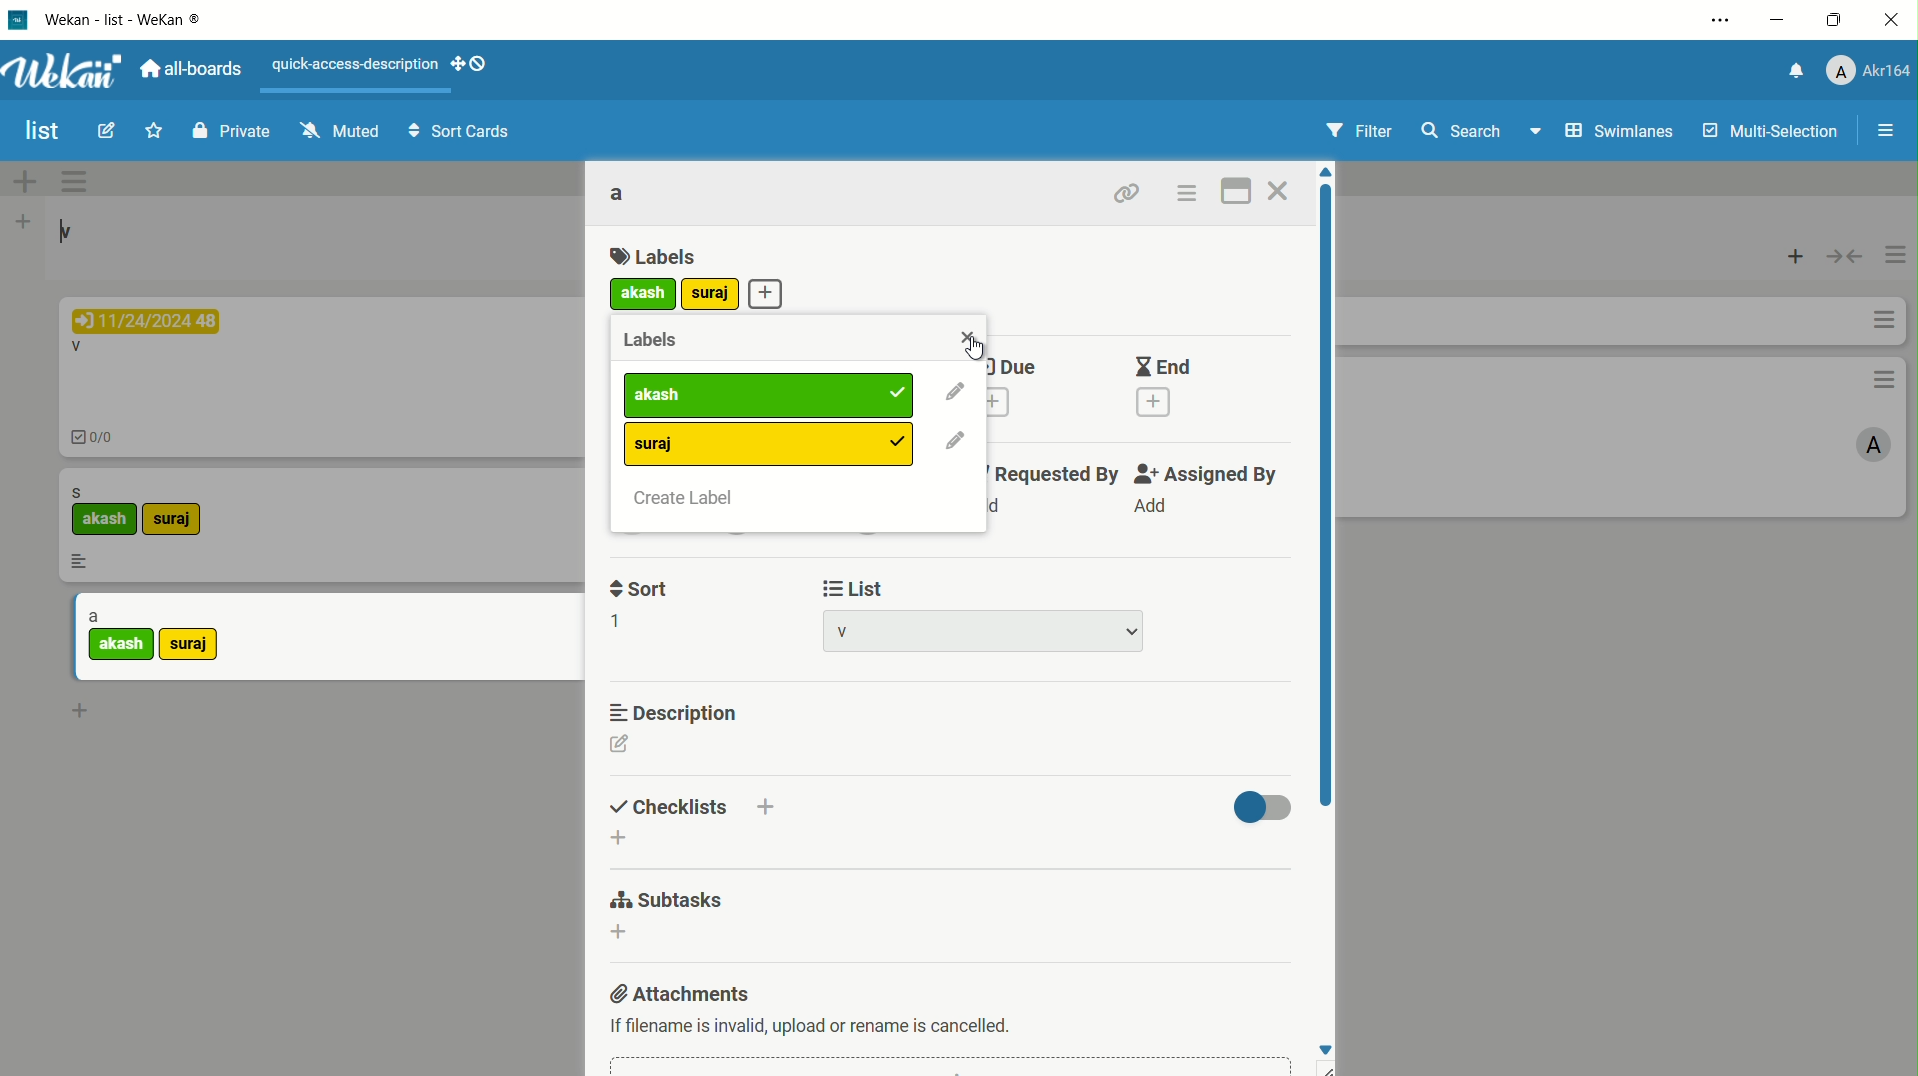 The height and width of the screenshot is (1076, 1918). Describe the element at coordinates (65, 69) in the screenshot. I see `app logo` at that location.